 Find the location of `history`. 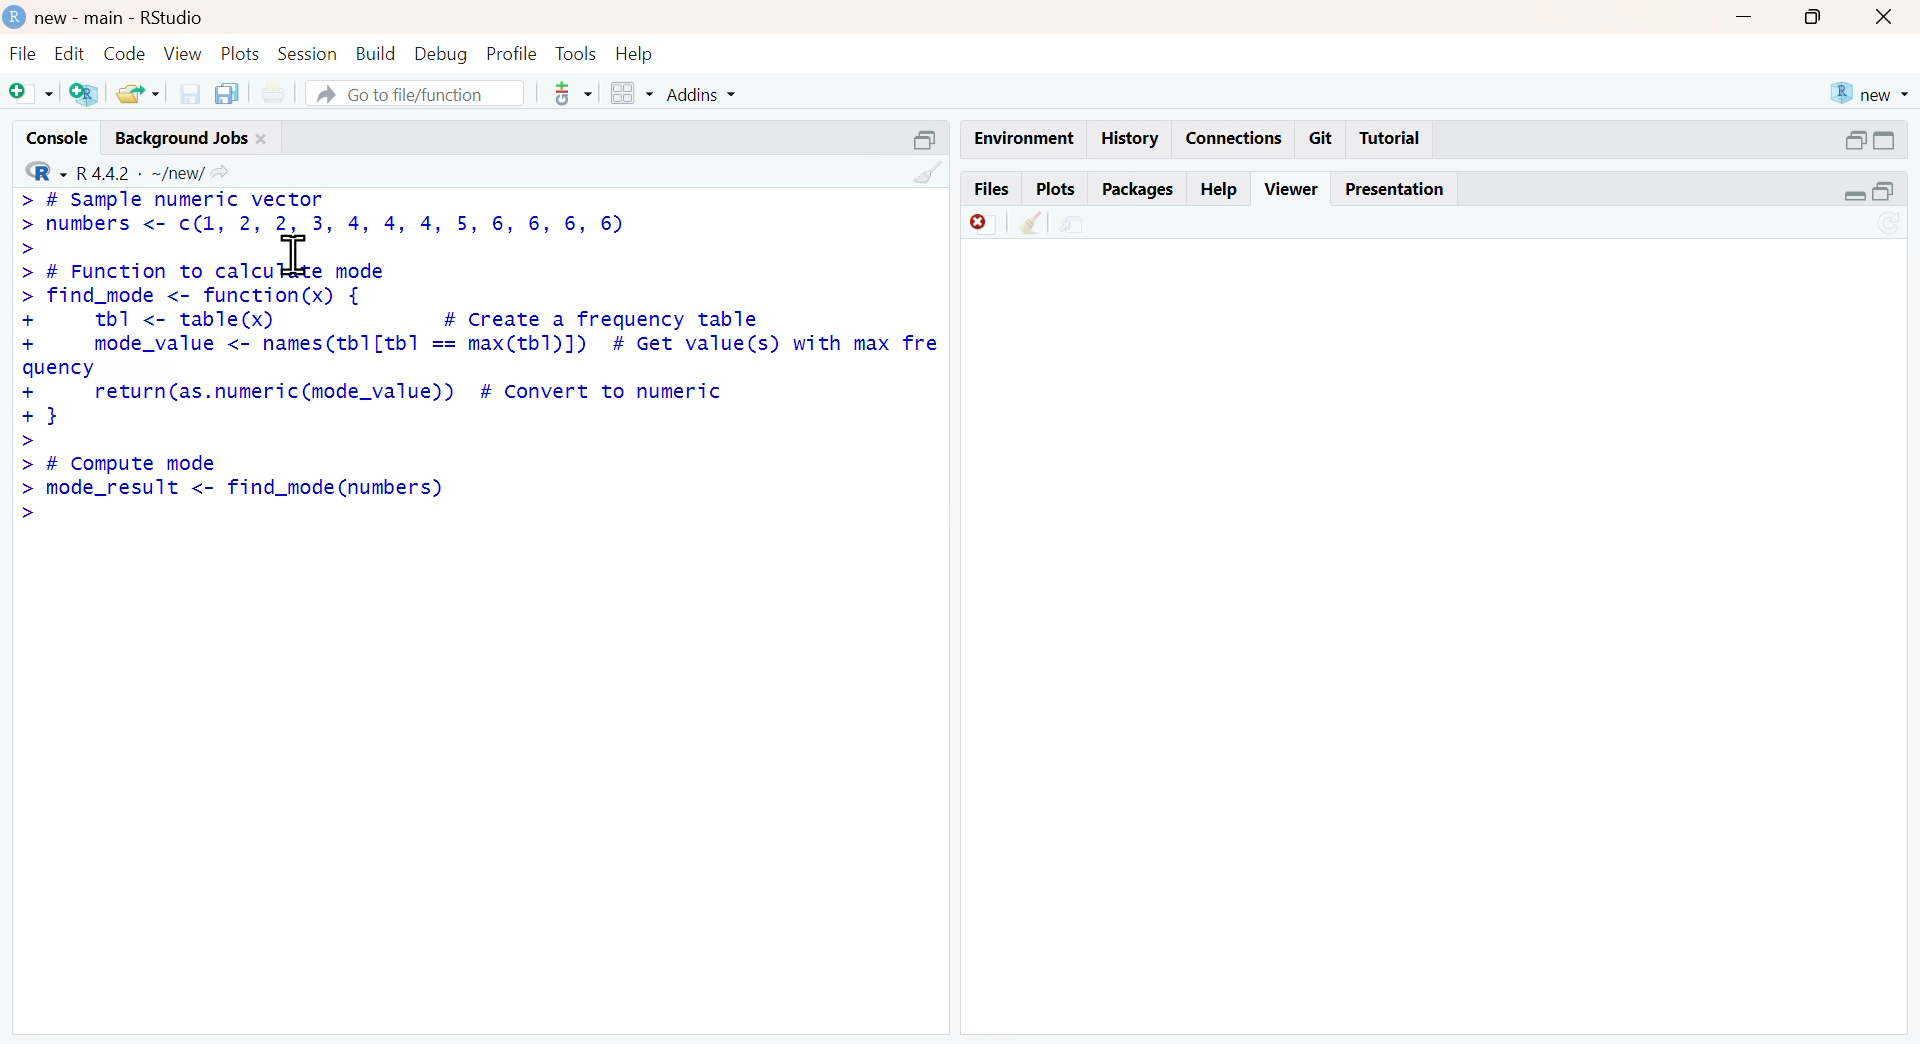

history is located at coordinates (1132, 139).